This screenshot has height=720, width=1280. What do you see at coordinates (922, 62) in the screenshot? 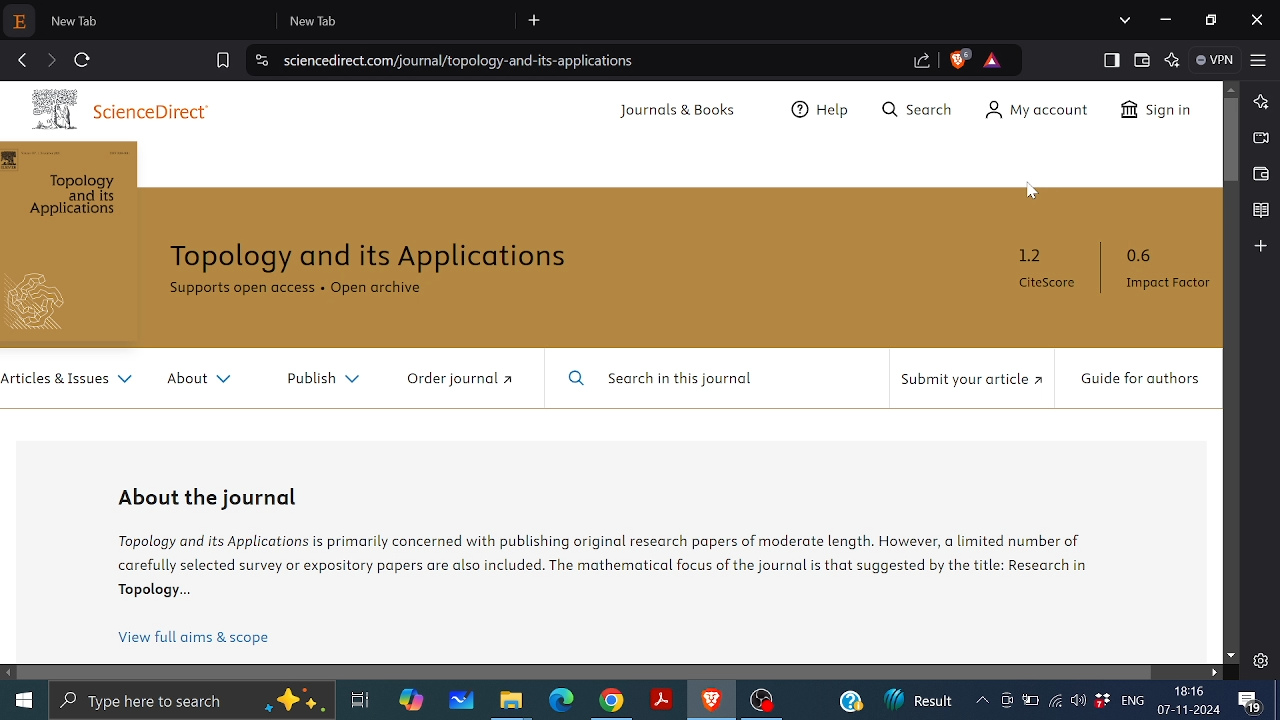
I see `Share link` at bounding box center [922, 62].